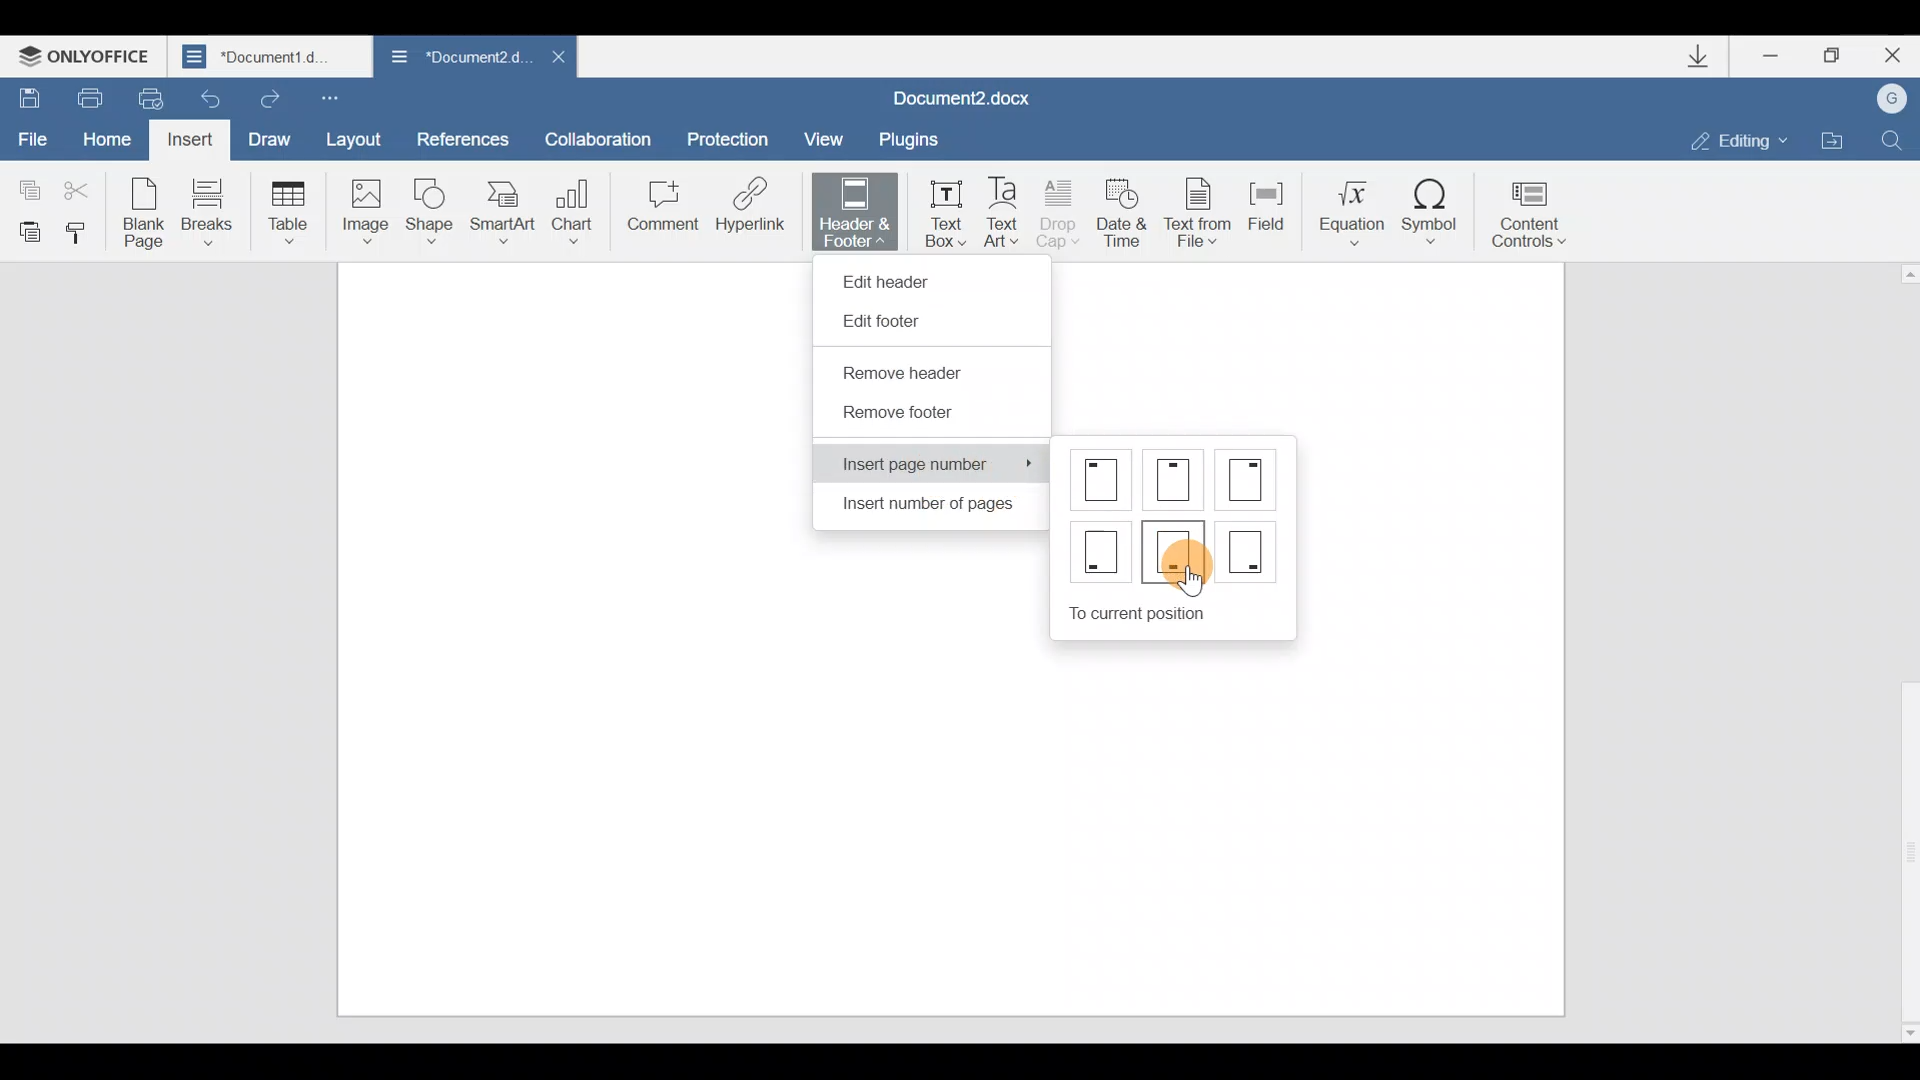 Image resolution: width=1920 pixels, height=1080 pixels. Describe the element at coordinates (26, 230) in the screenshot. I see `Paste` at that location.